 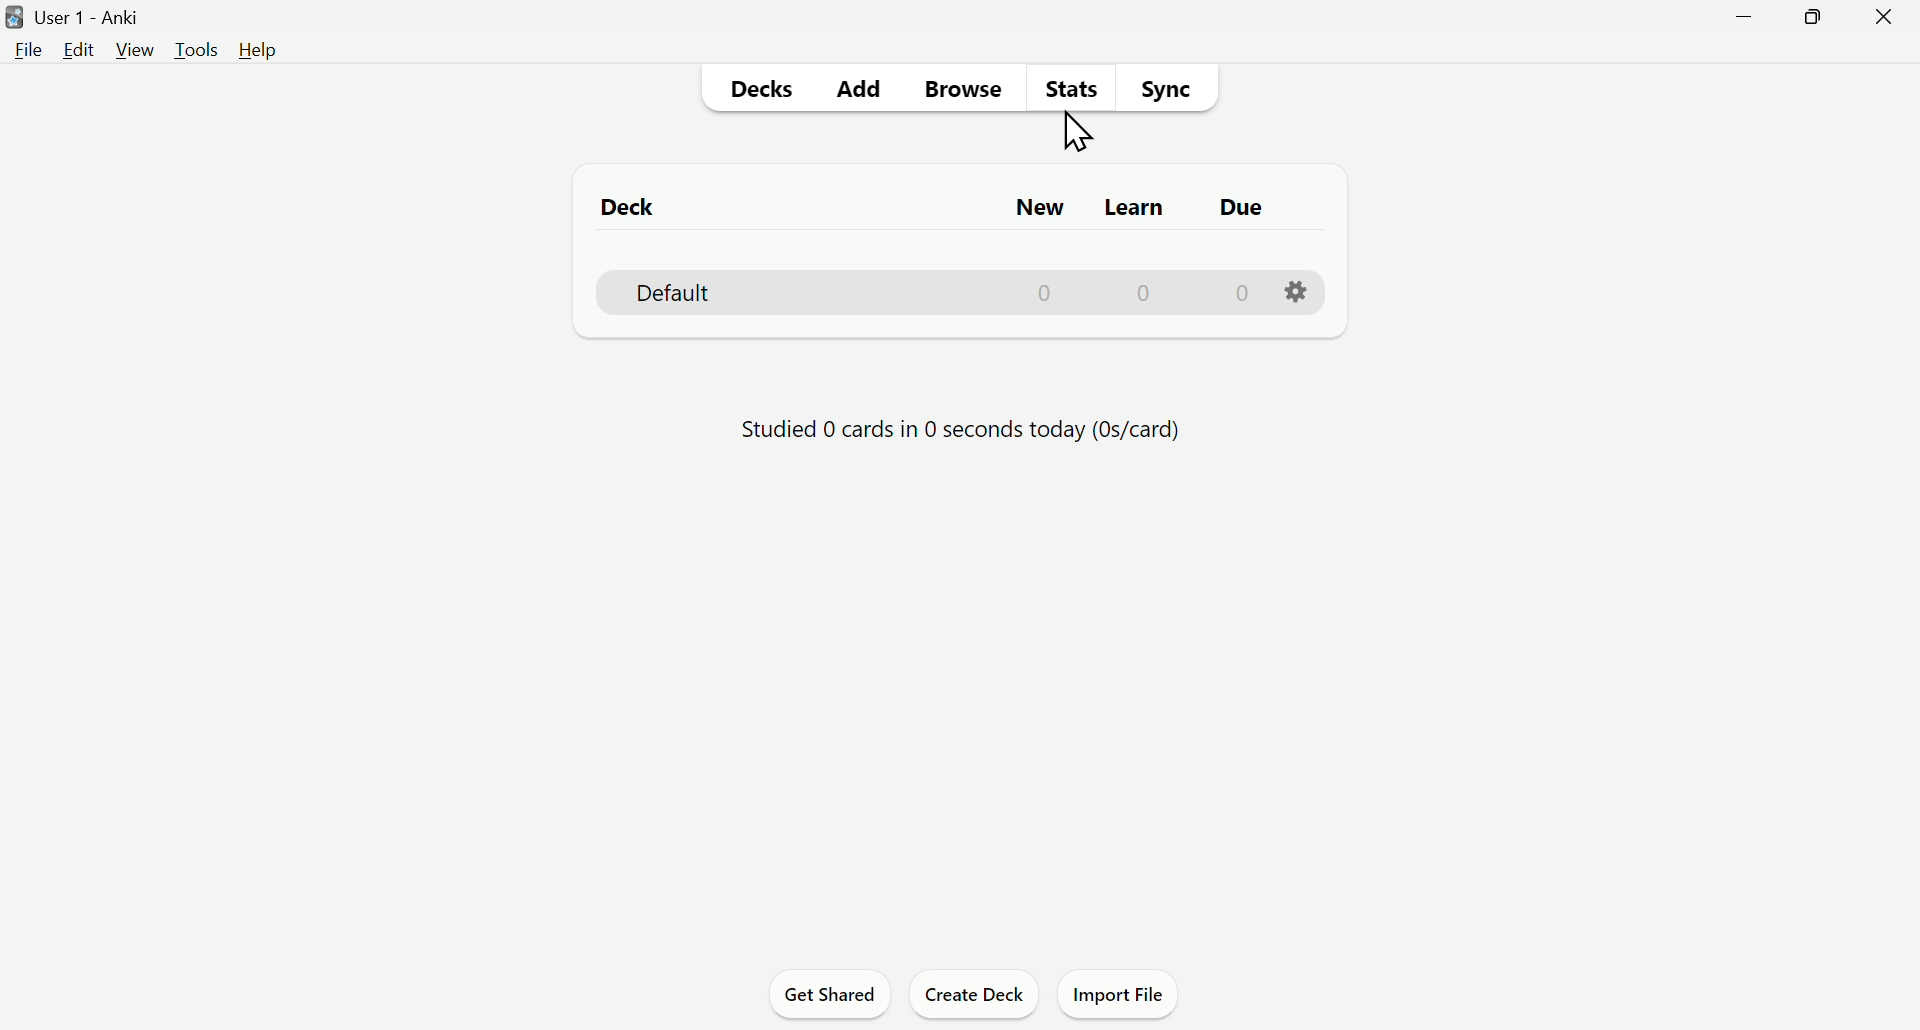 What do you see at coordinates (1887, 24) in the screenshot?
I see `Close` at bounding box center [1887, 24].